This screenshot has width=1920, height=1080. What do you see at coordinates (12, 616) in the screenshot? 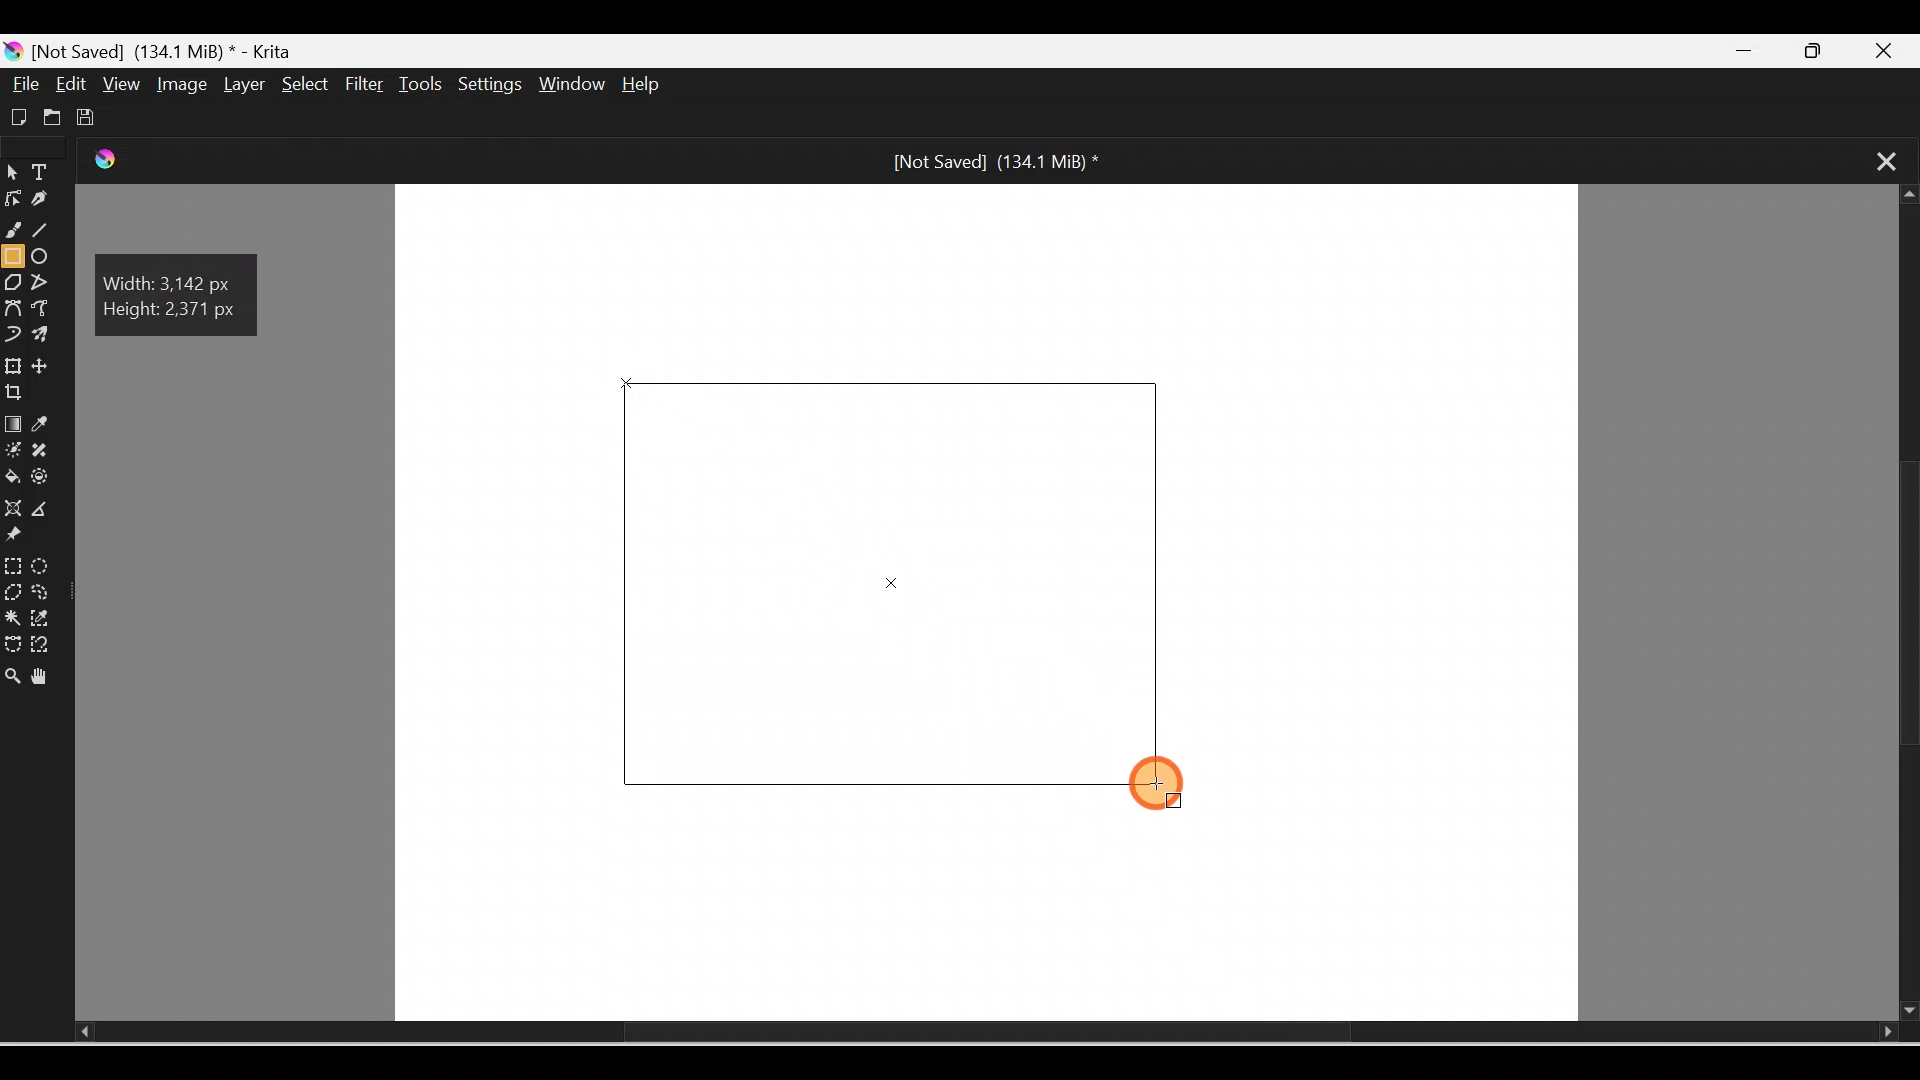
I see `Contiguous selection tool` at bounding box center [12, 616].